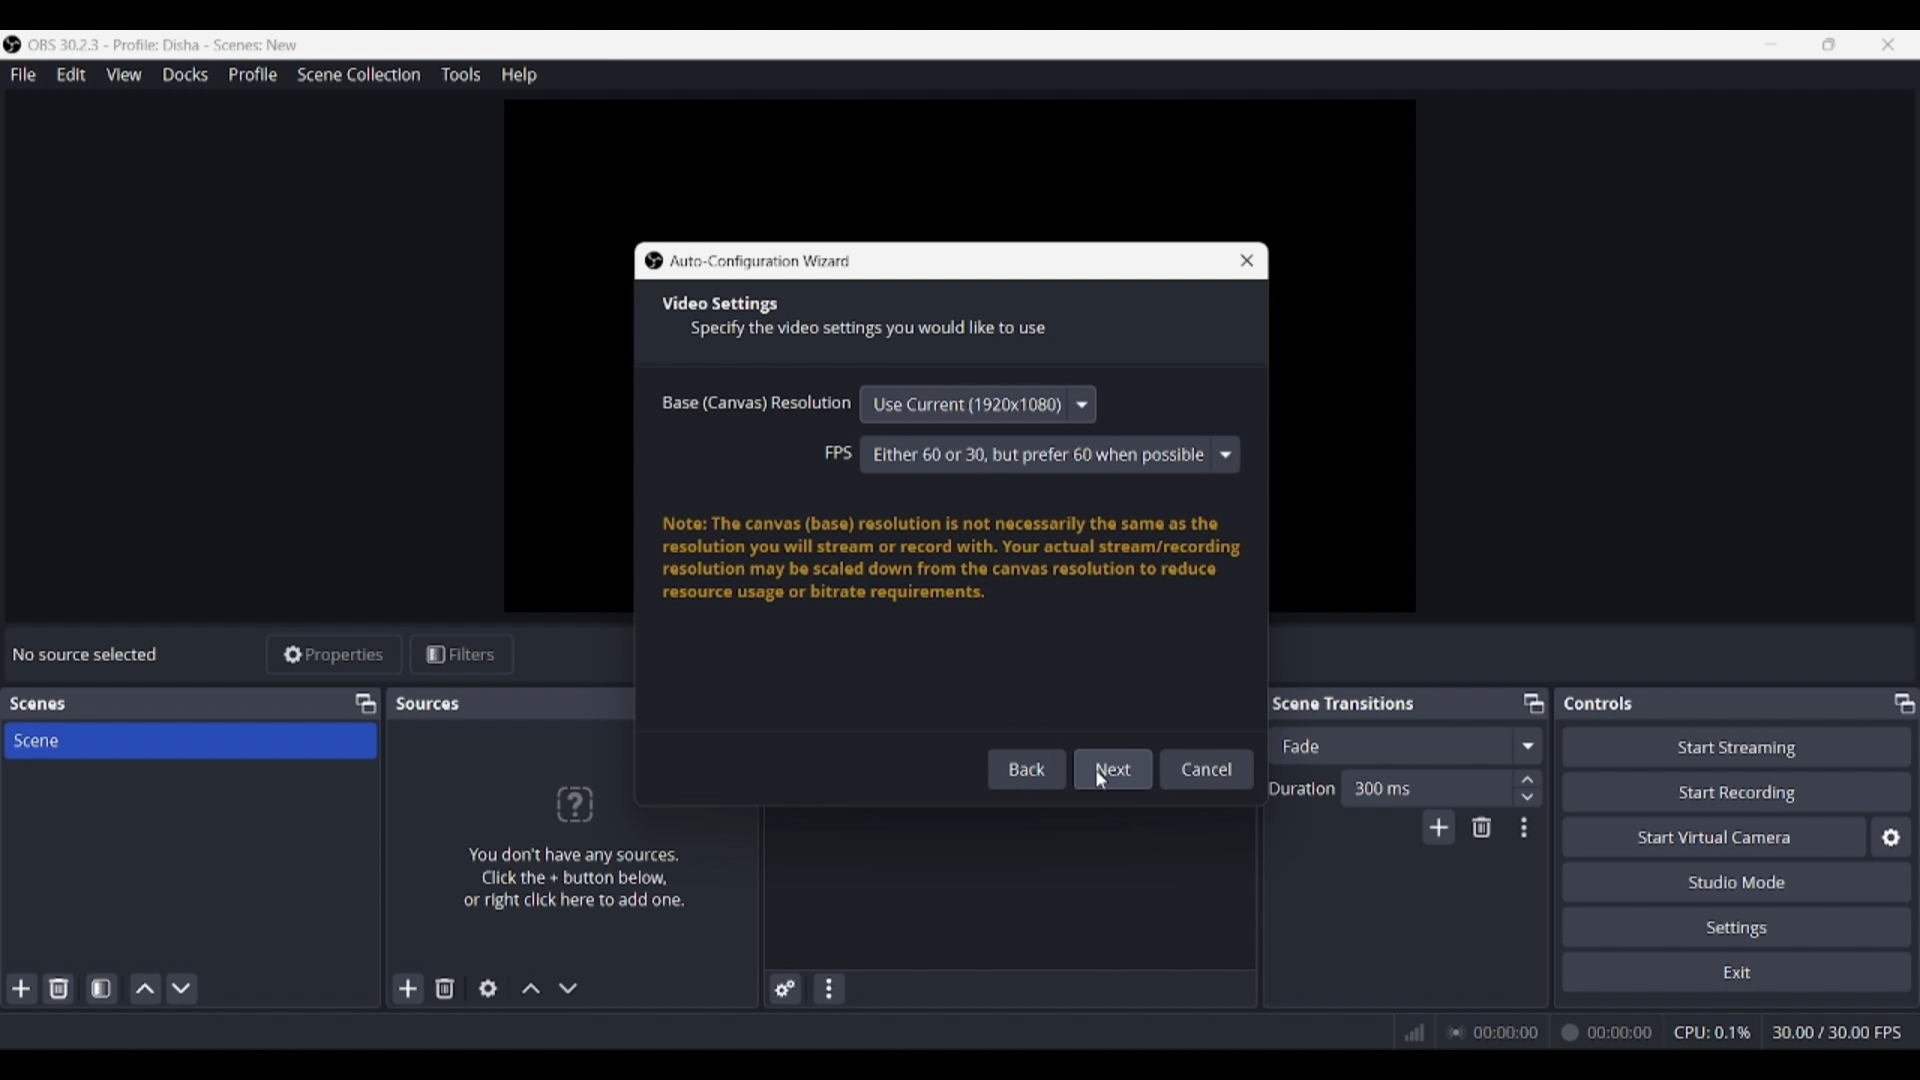 Image resolution: width=1920 pixels, height=1080 pixels. Describe the element at coordinates (1738, 791) in the screenshot. I see `Start recording` at that location.